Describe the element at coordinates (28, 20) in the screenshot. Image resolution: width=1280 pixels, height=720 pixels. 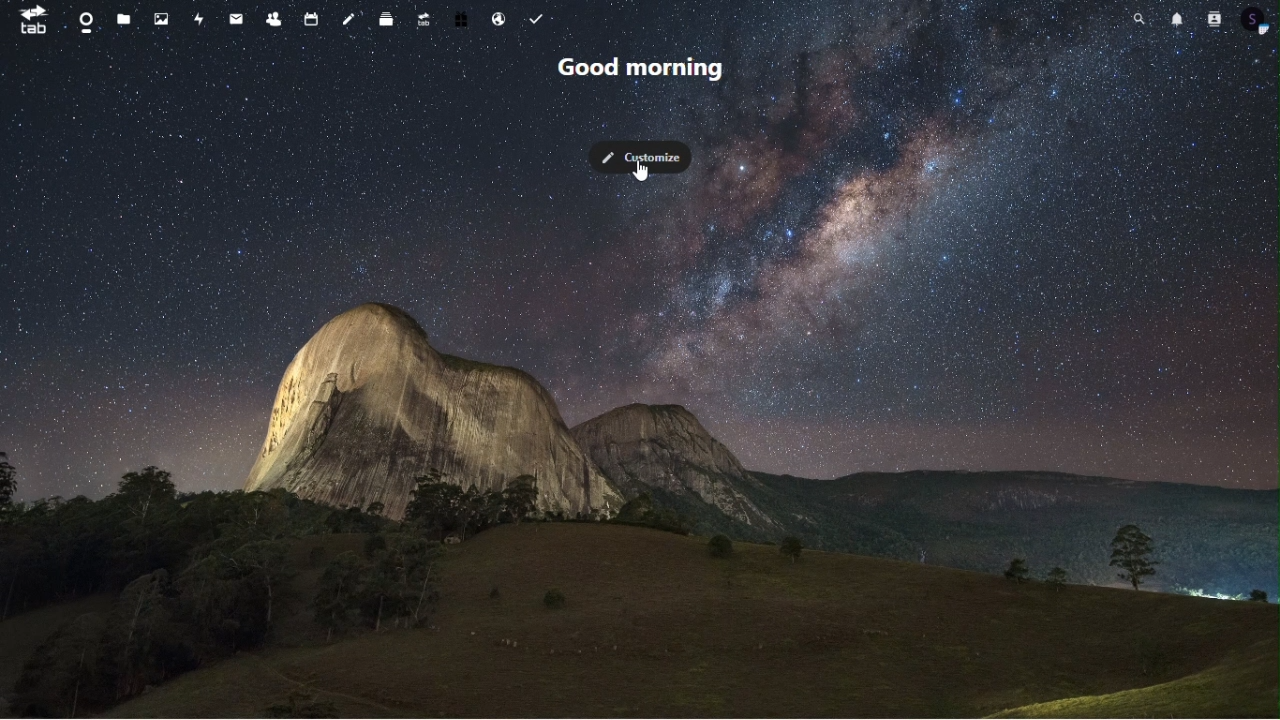
I see `tab` at that location.